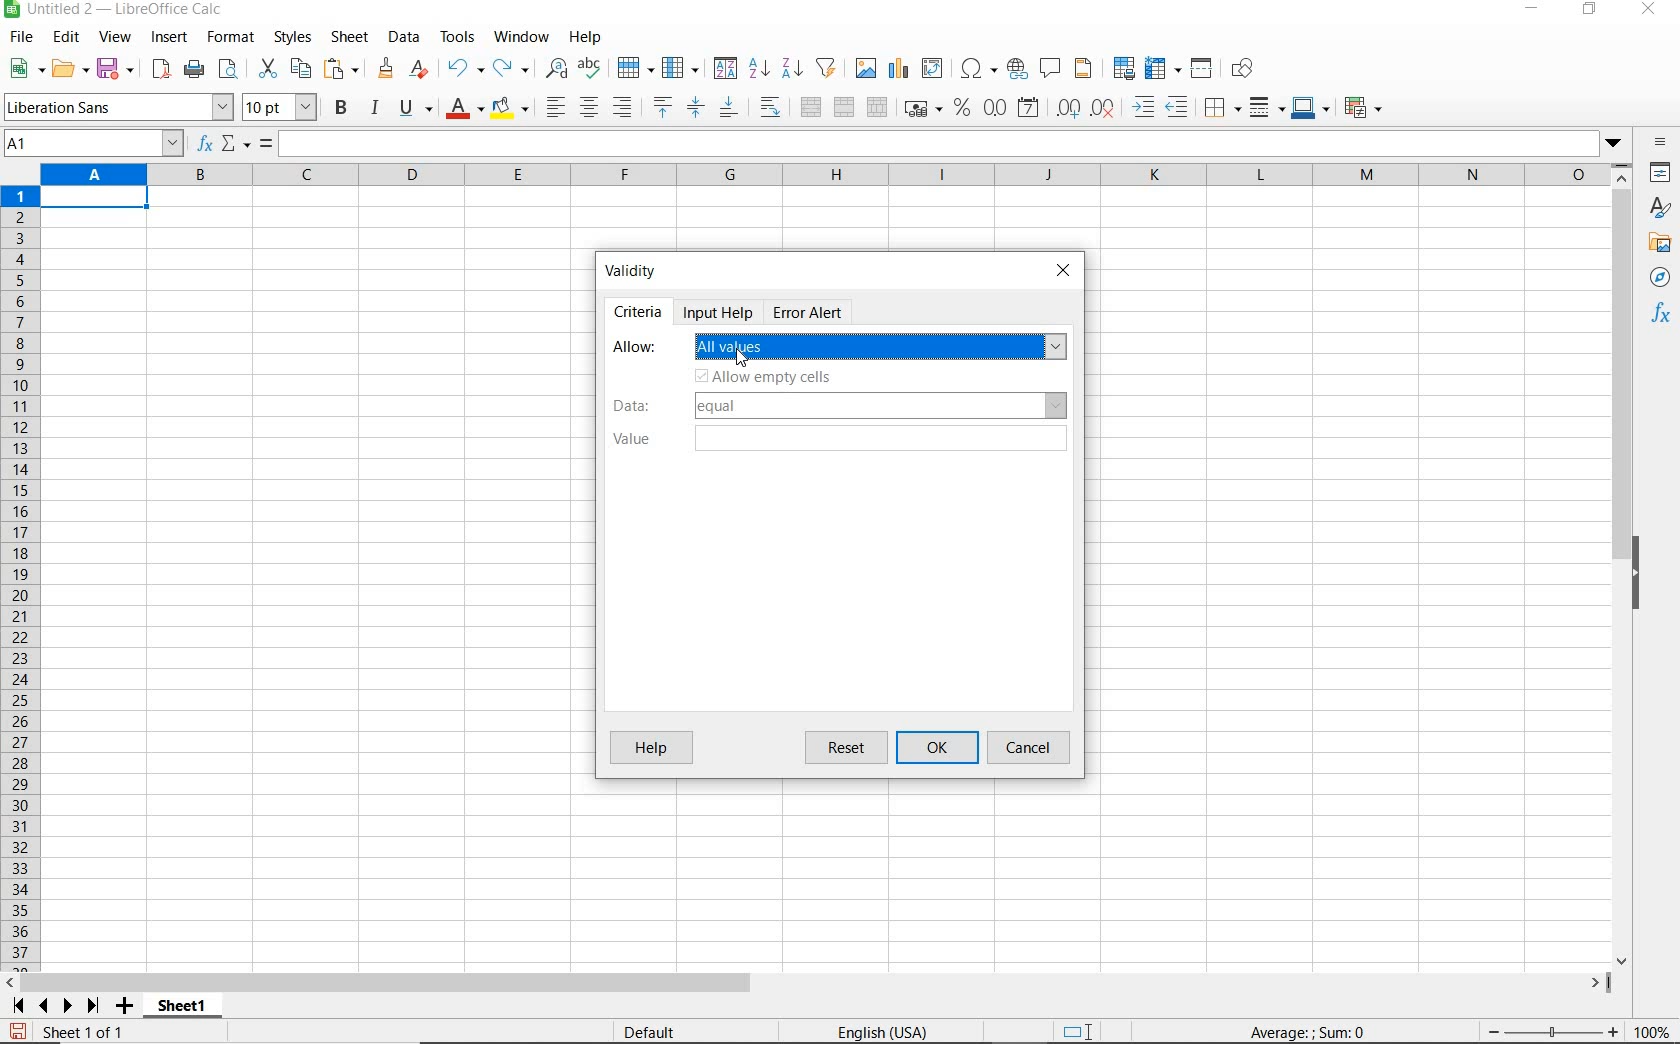  What do you see at coordinates (69, 68) in the screenshot?
I see `open` at bounding box center [69, 68].